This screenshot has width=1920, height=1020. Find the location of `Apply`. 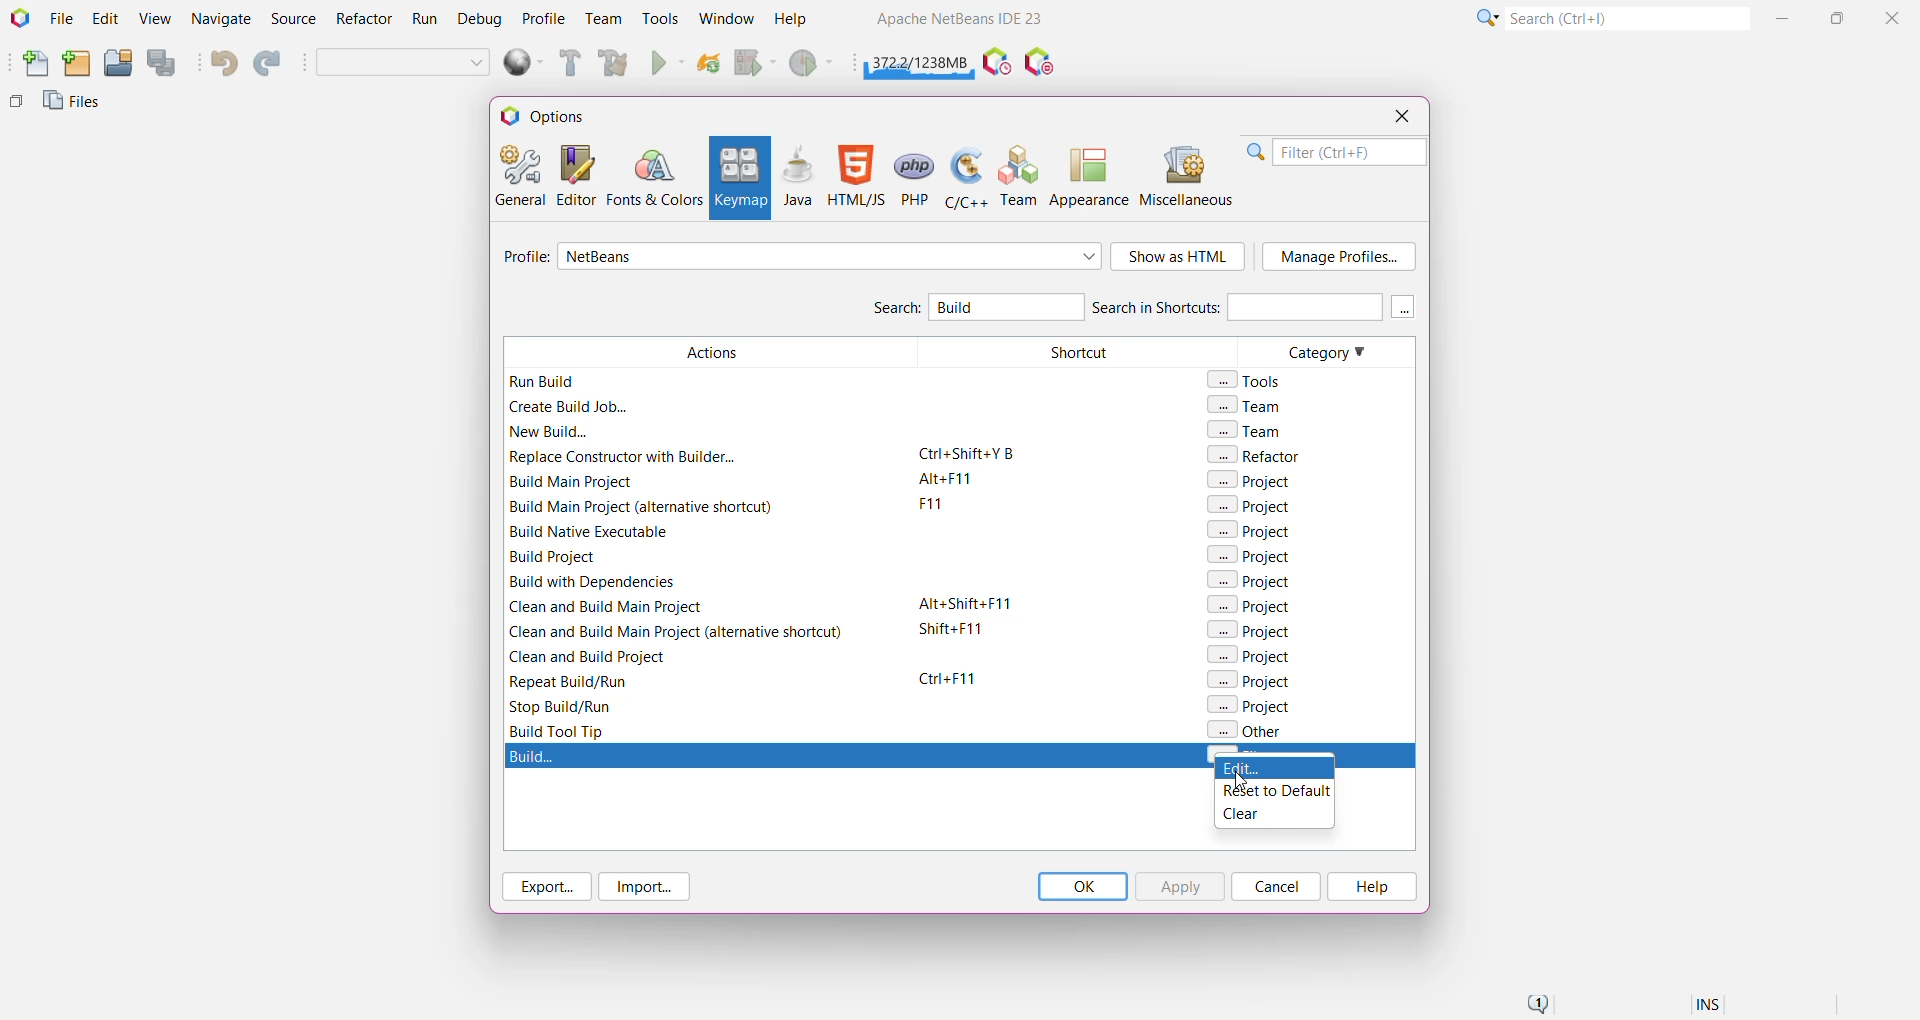

Apply is located at coordinates (1179, 886).